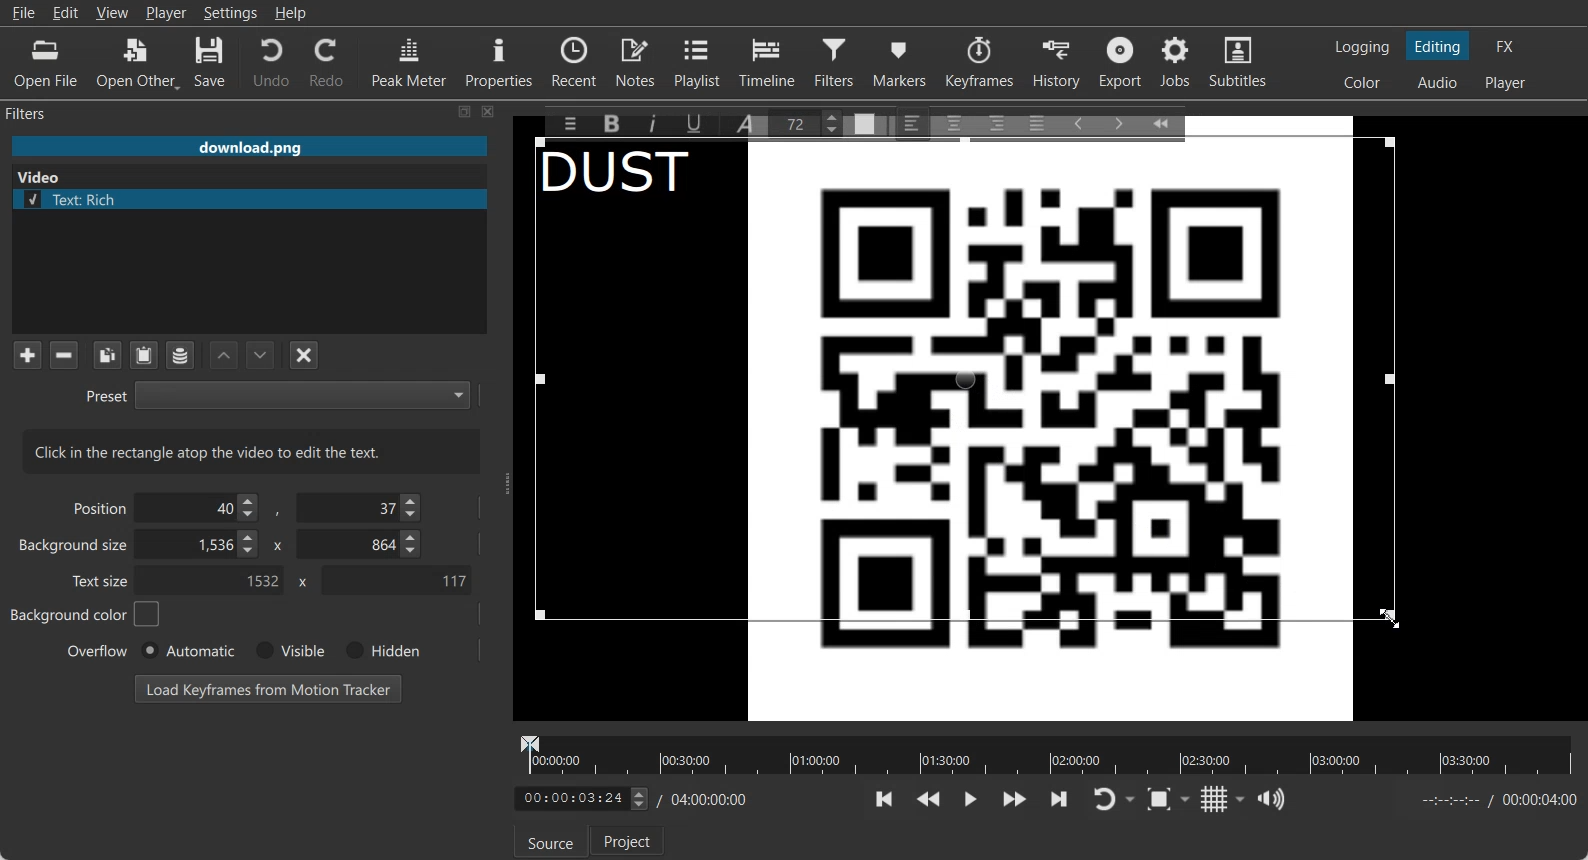 This screenshot has width=1588, height=860. What do you see at coordinates (396, 579) in the screenshot?
I see `Text Size Y- Coordinate` at bounding box center [396, 579].